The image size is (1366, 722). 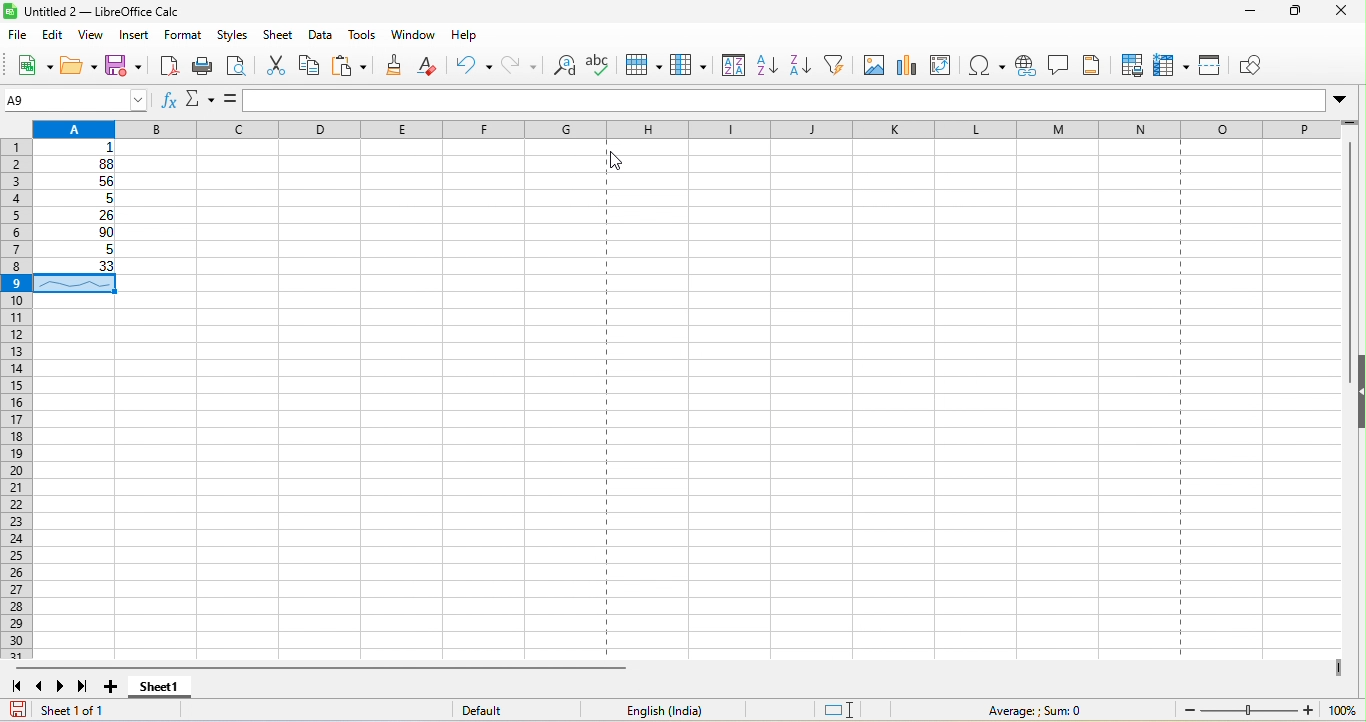 I want to click on file, so click(x=16, y=33).